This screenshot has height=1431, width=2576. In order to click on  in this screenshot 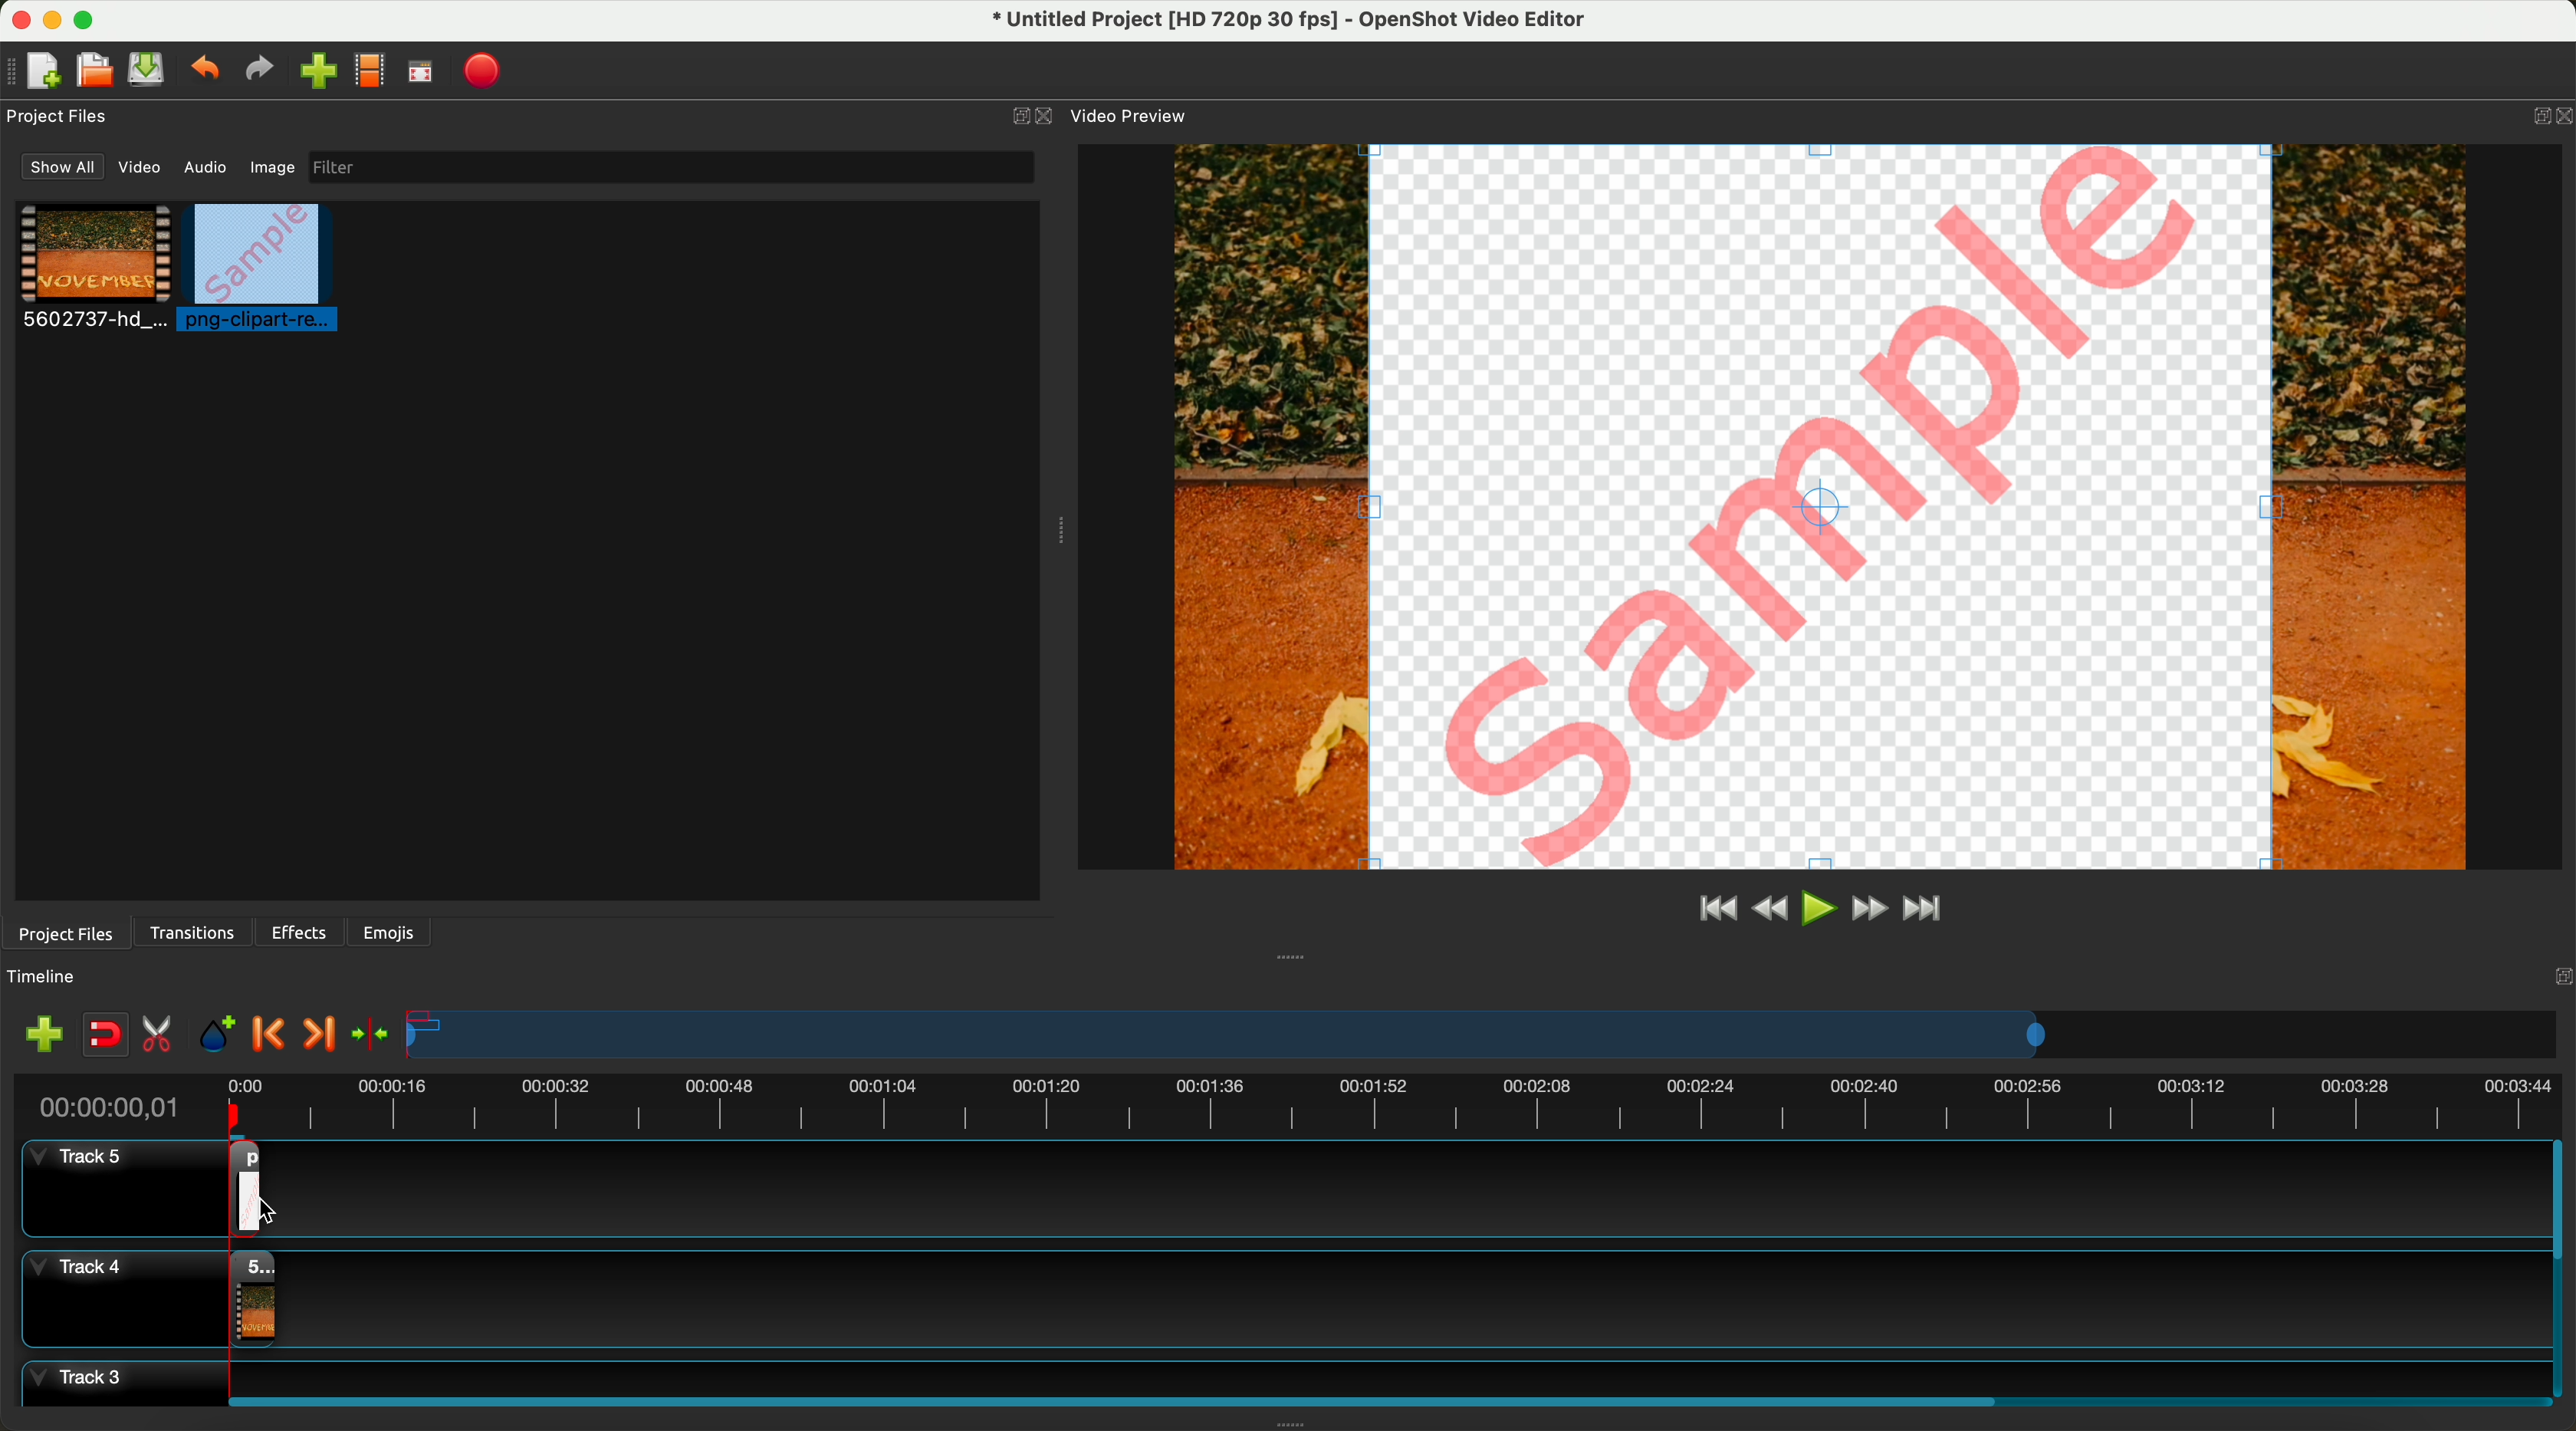, I will do `click(2557, 974)`.